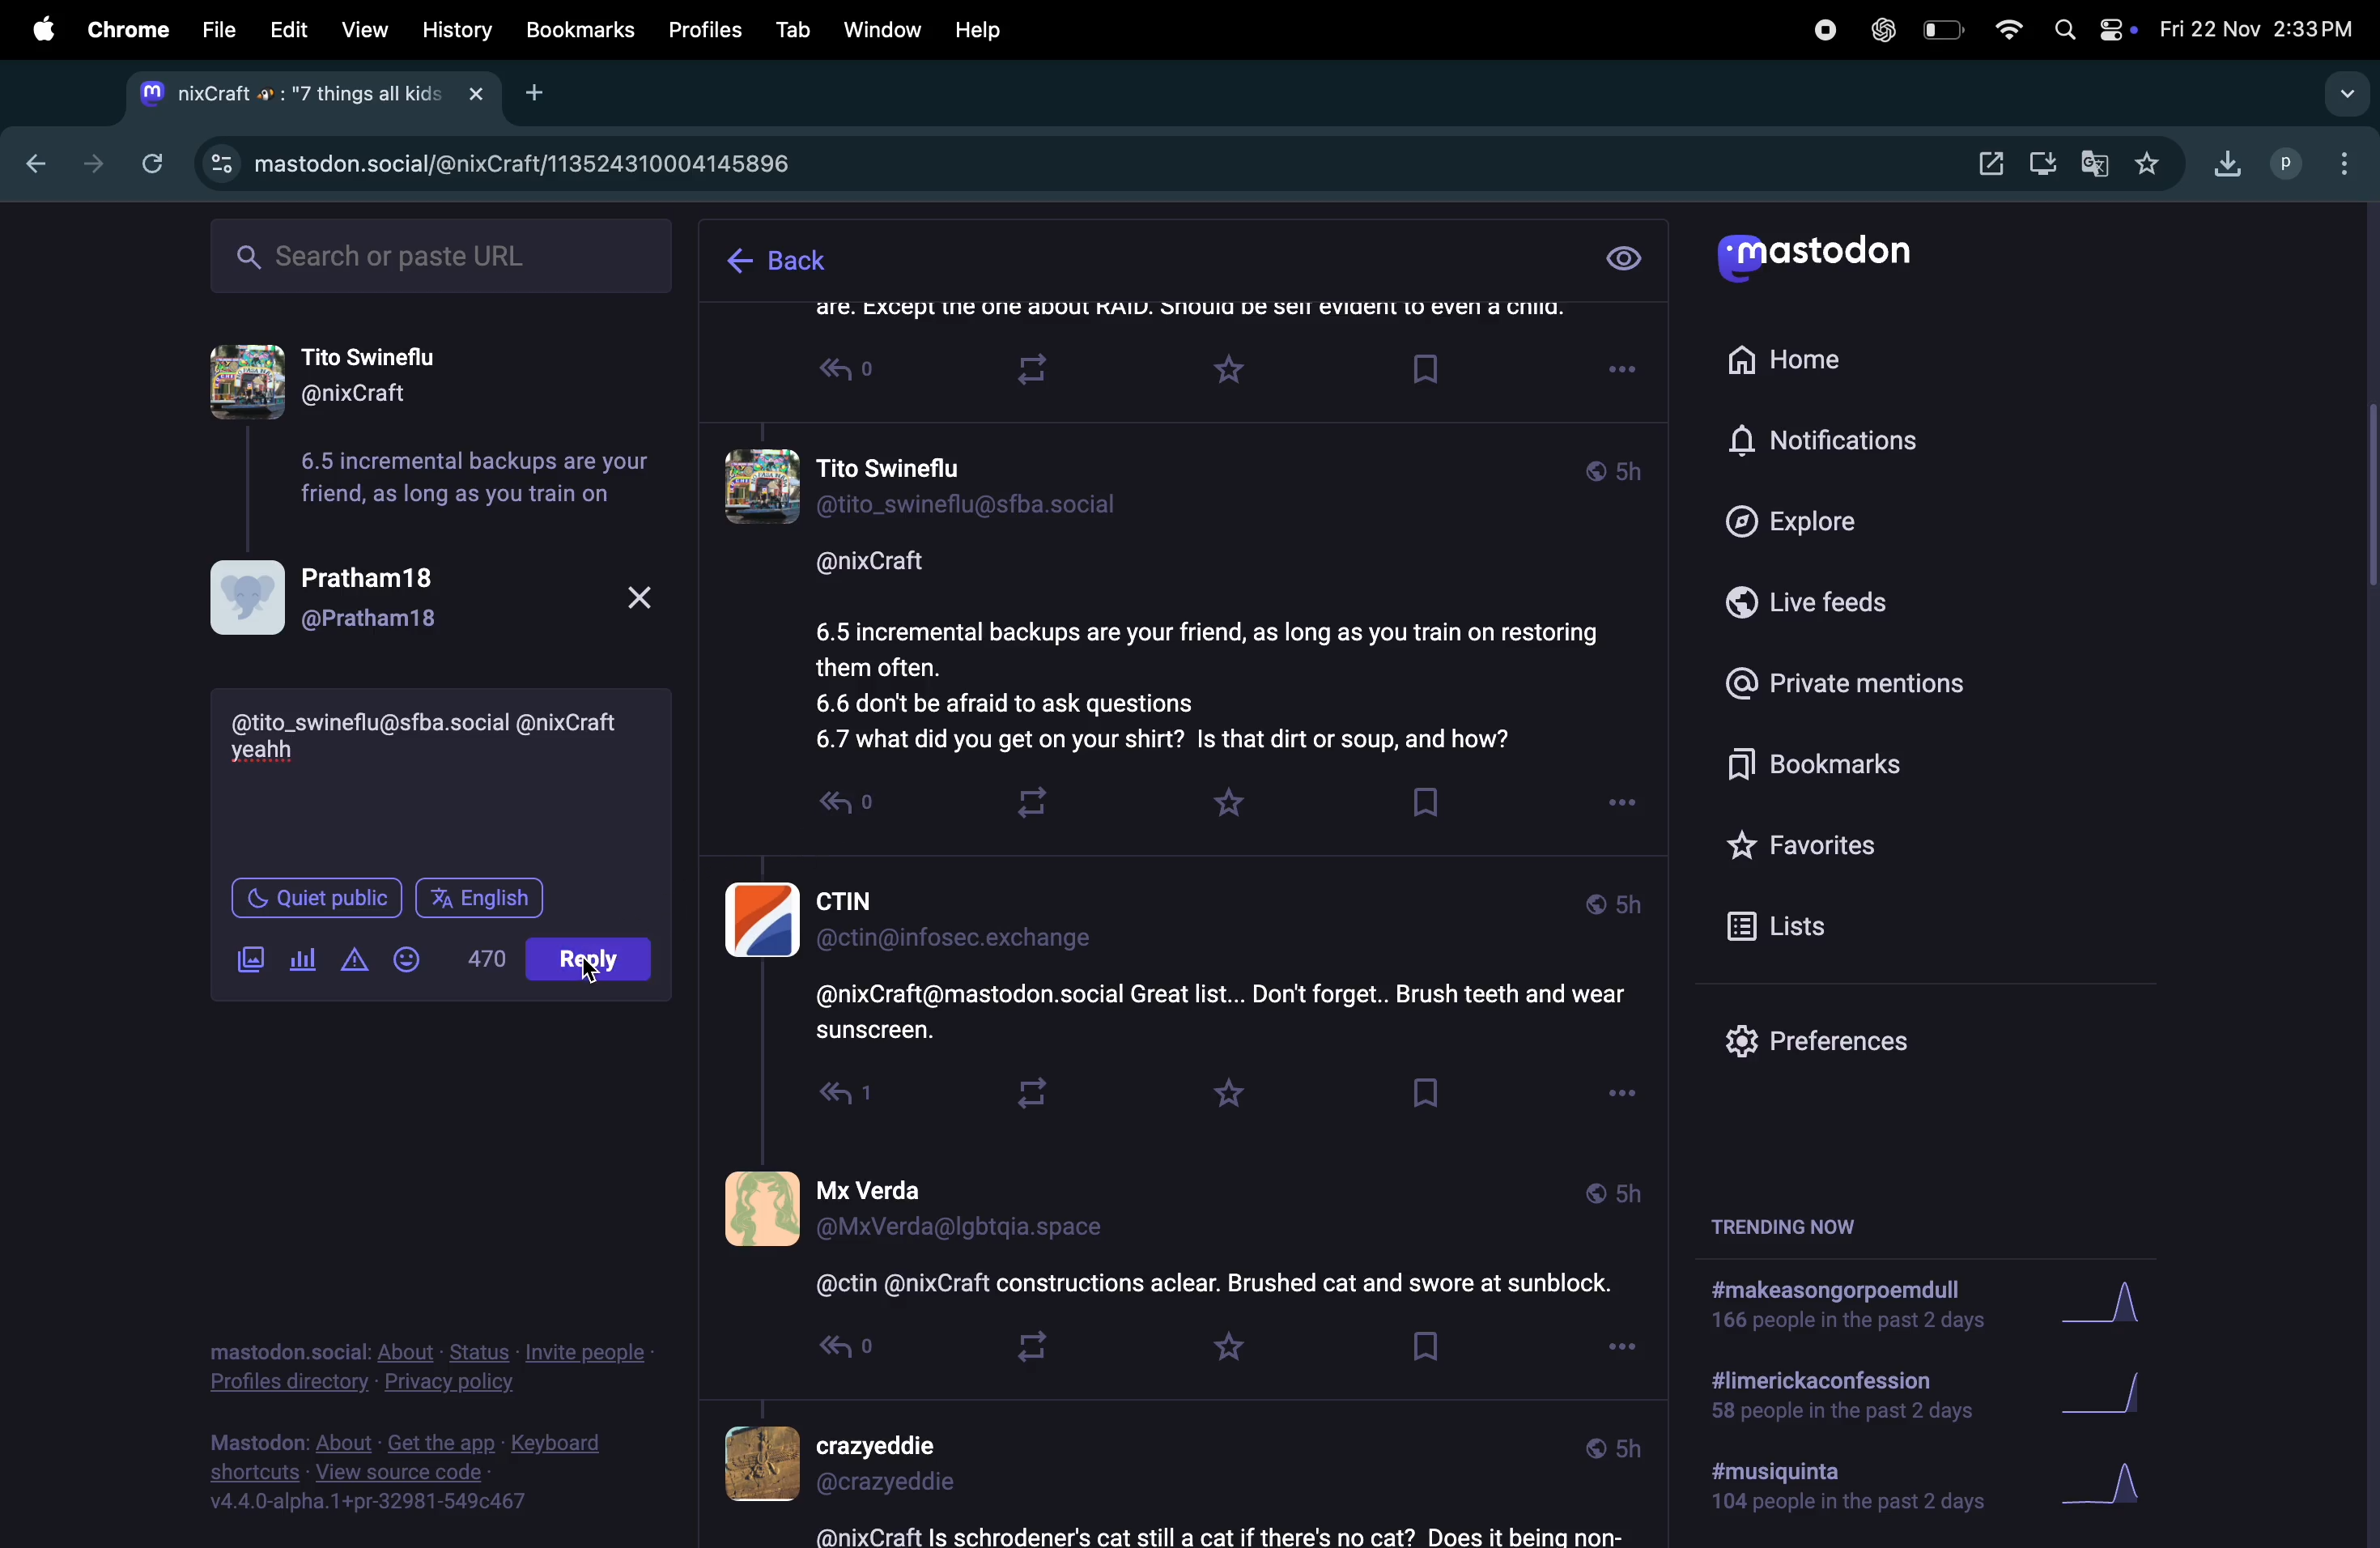 This screenshot has width=2380, height=1548. I want to click on thread, so click(1165, 1478).